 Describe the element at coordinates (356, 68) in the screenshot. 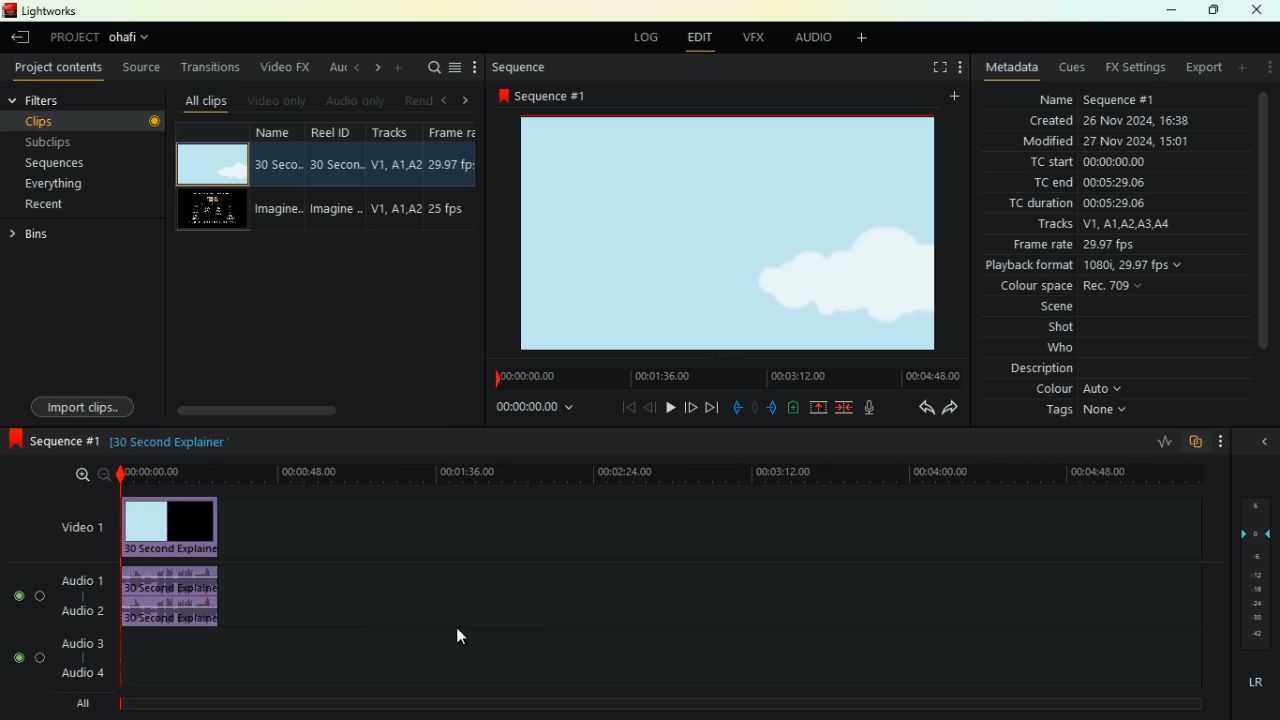

I see `left` at that location.